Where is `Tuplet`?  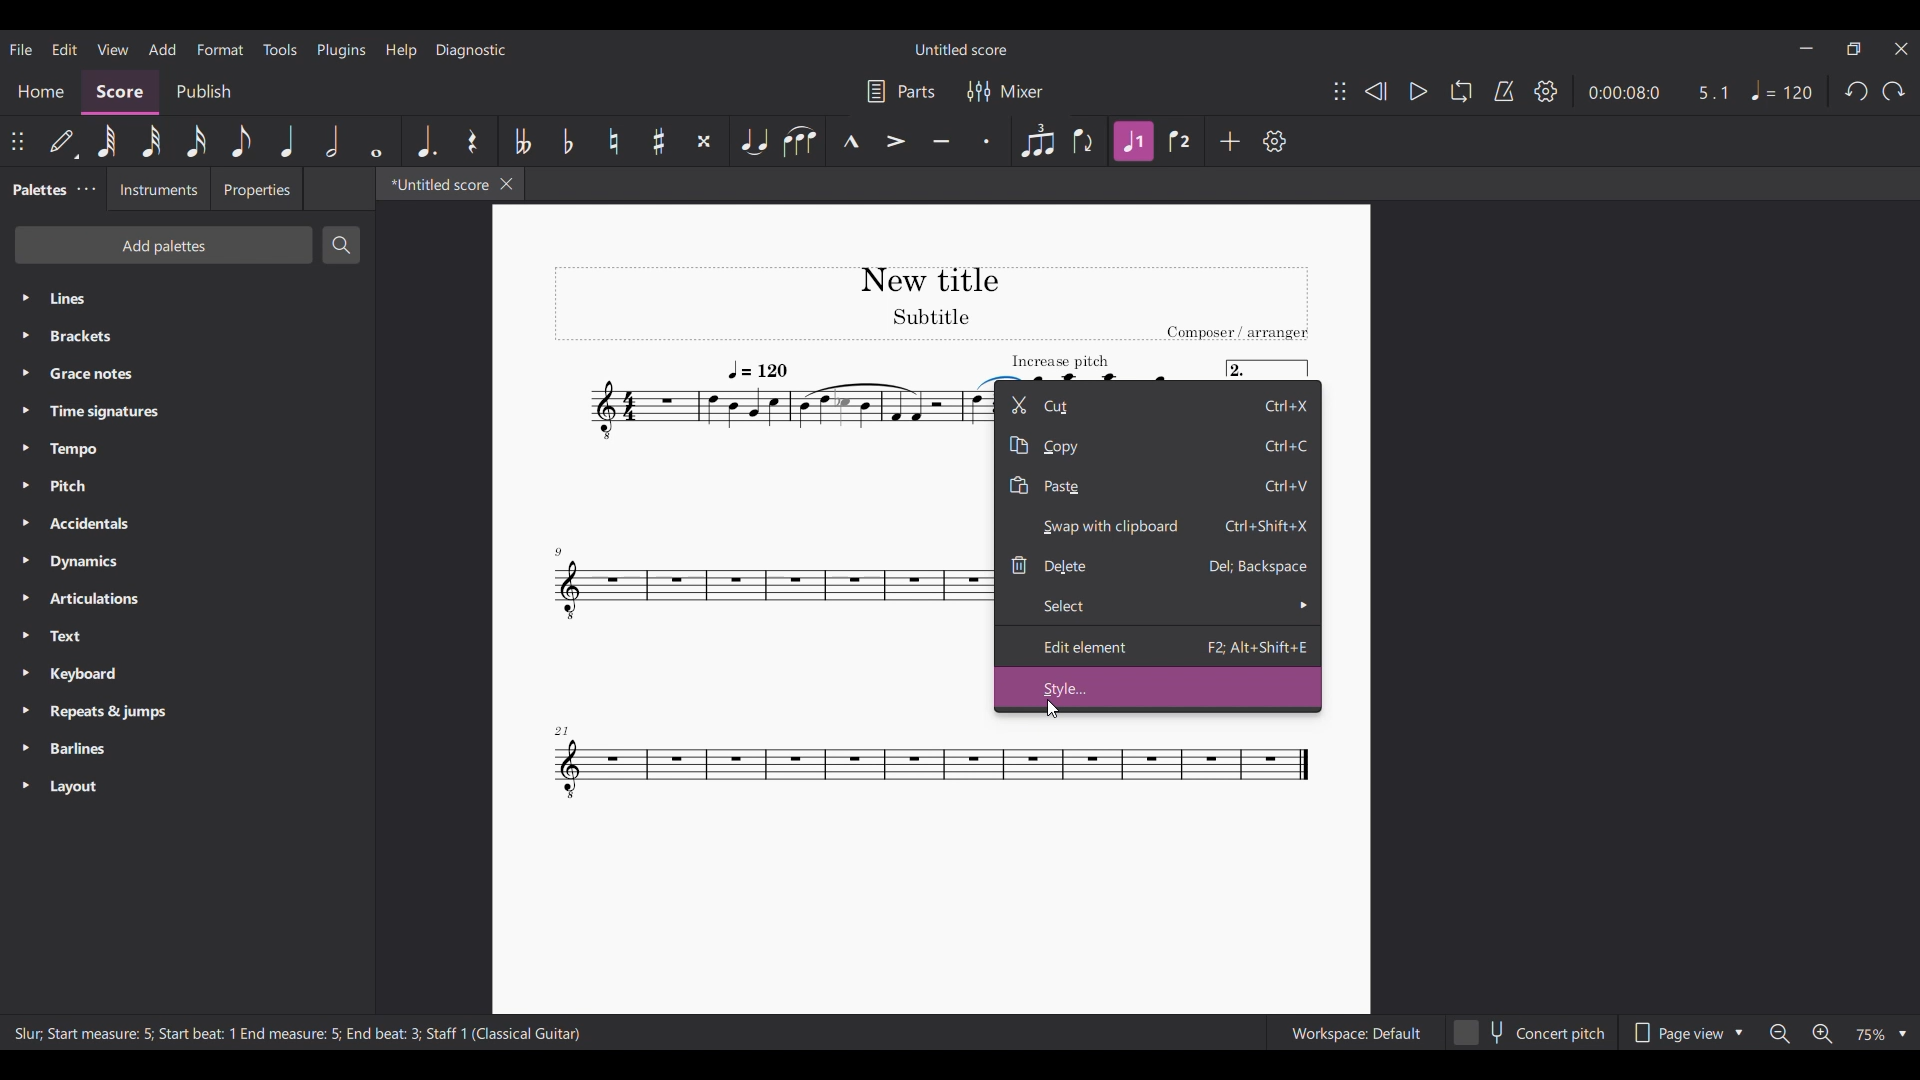 Tuplet is located at coordinates (1038, 140).